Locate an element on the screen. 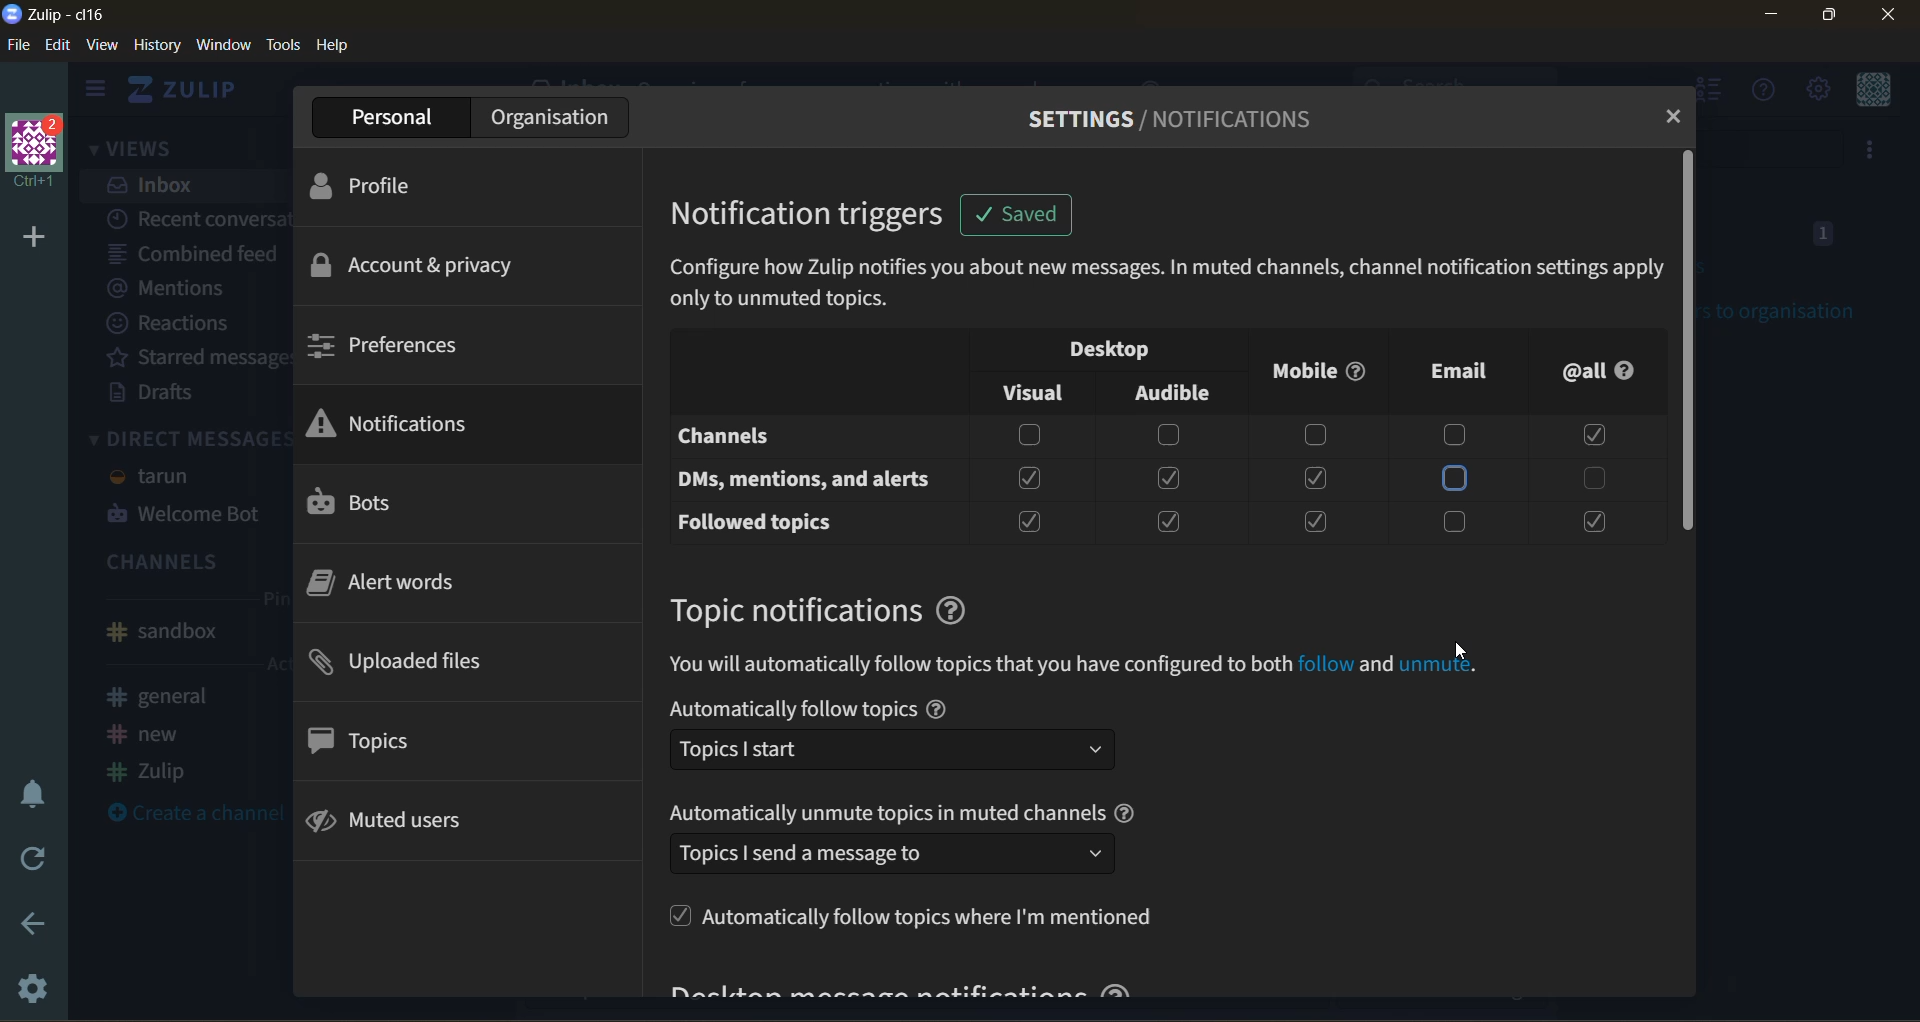 The image size is (1920, 1022). uploaded files is located at coordinates (423, 664).